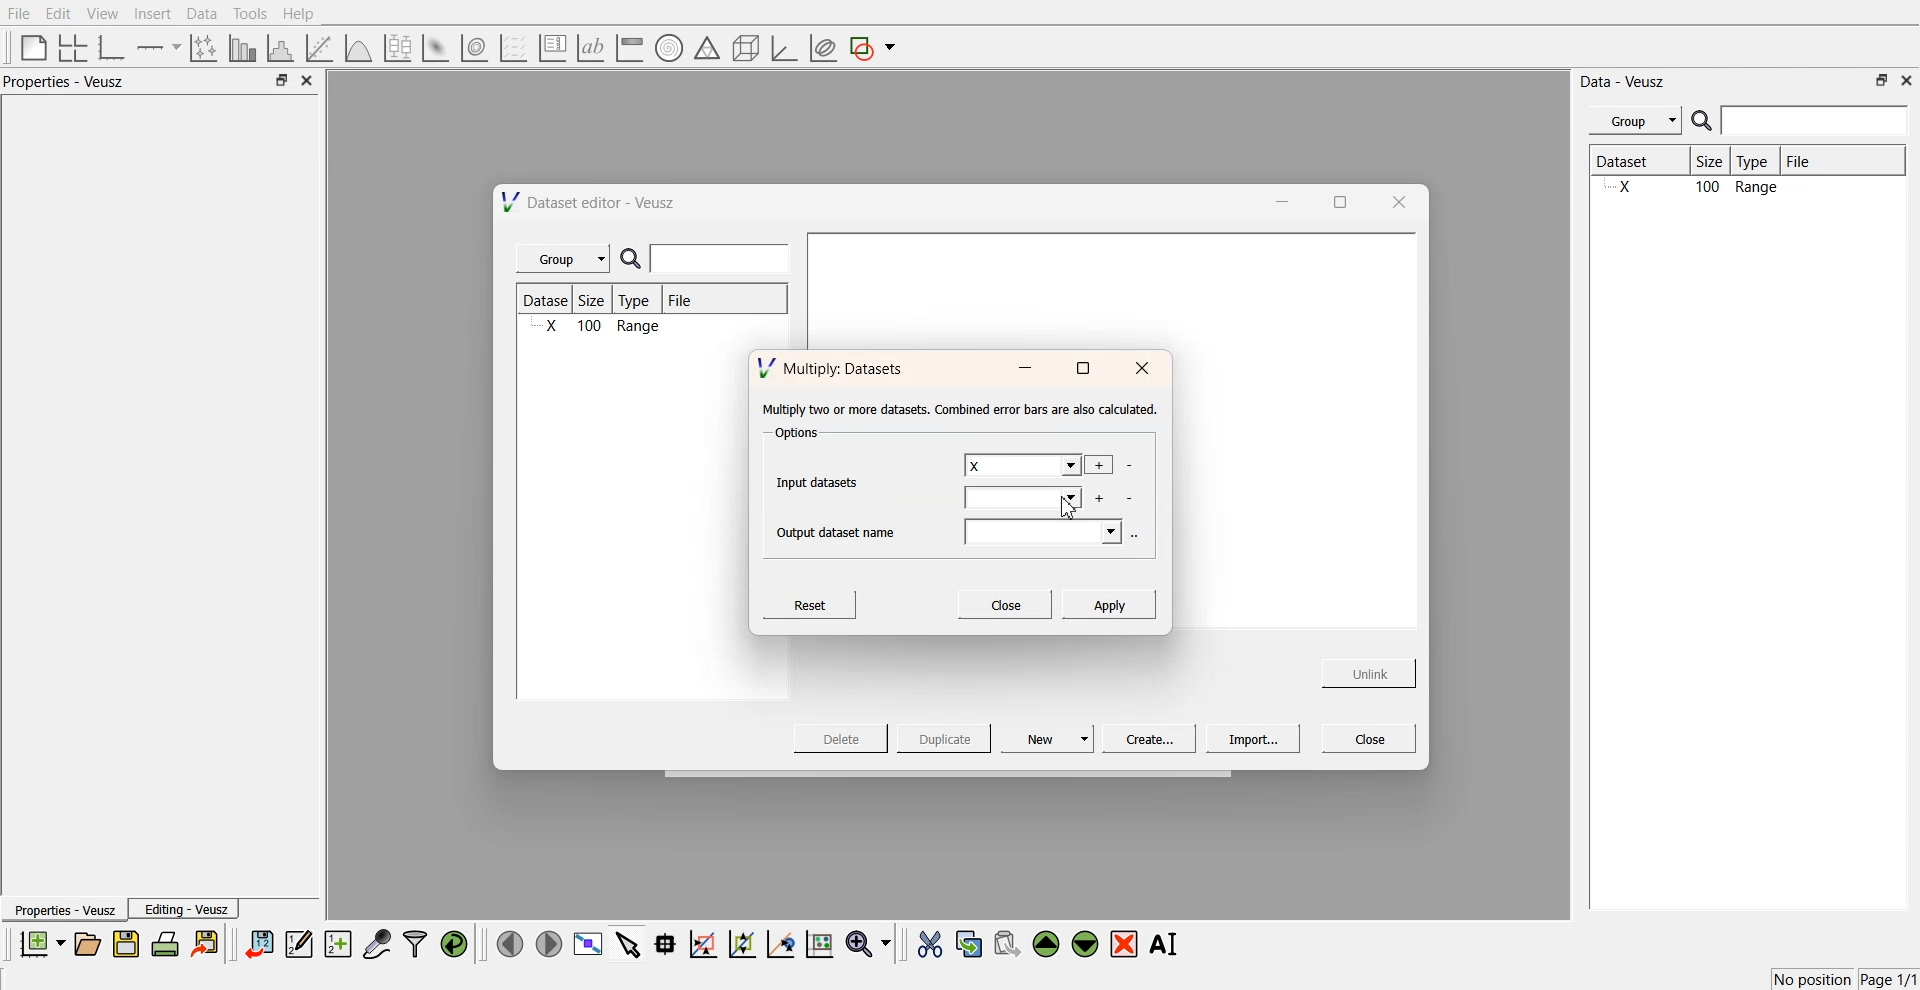  I want to click on Close., so click(1004, 603).